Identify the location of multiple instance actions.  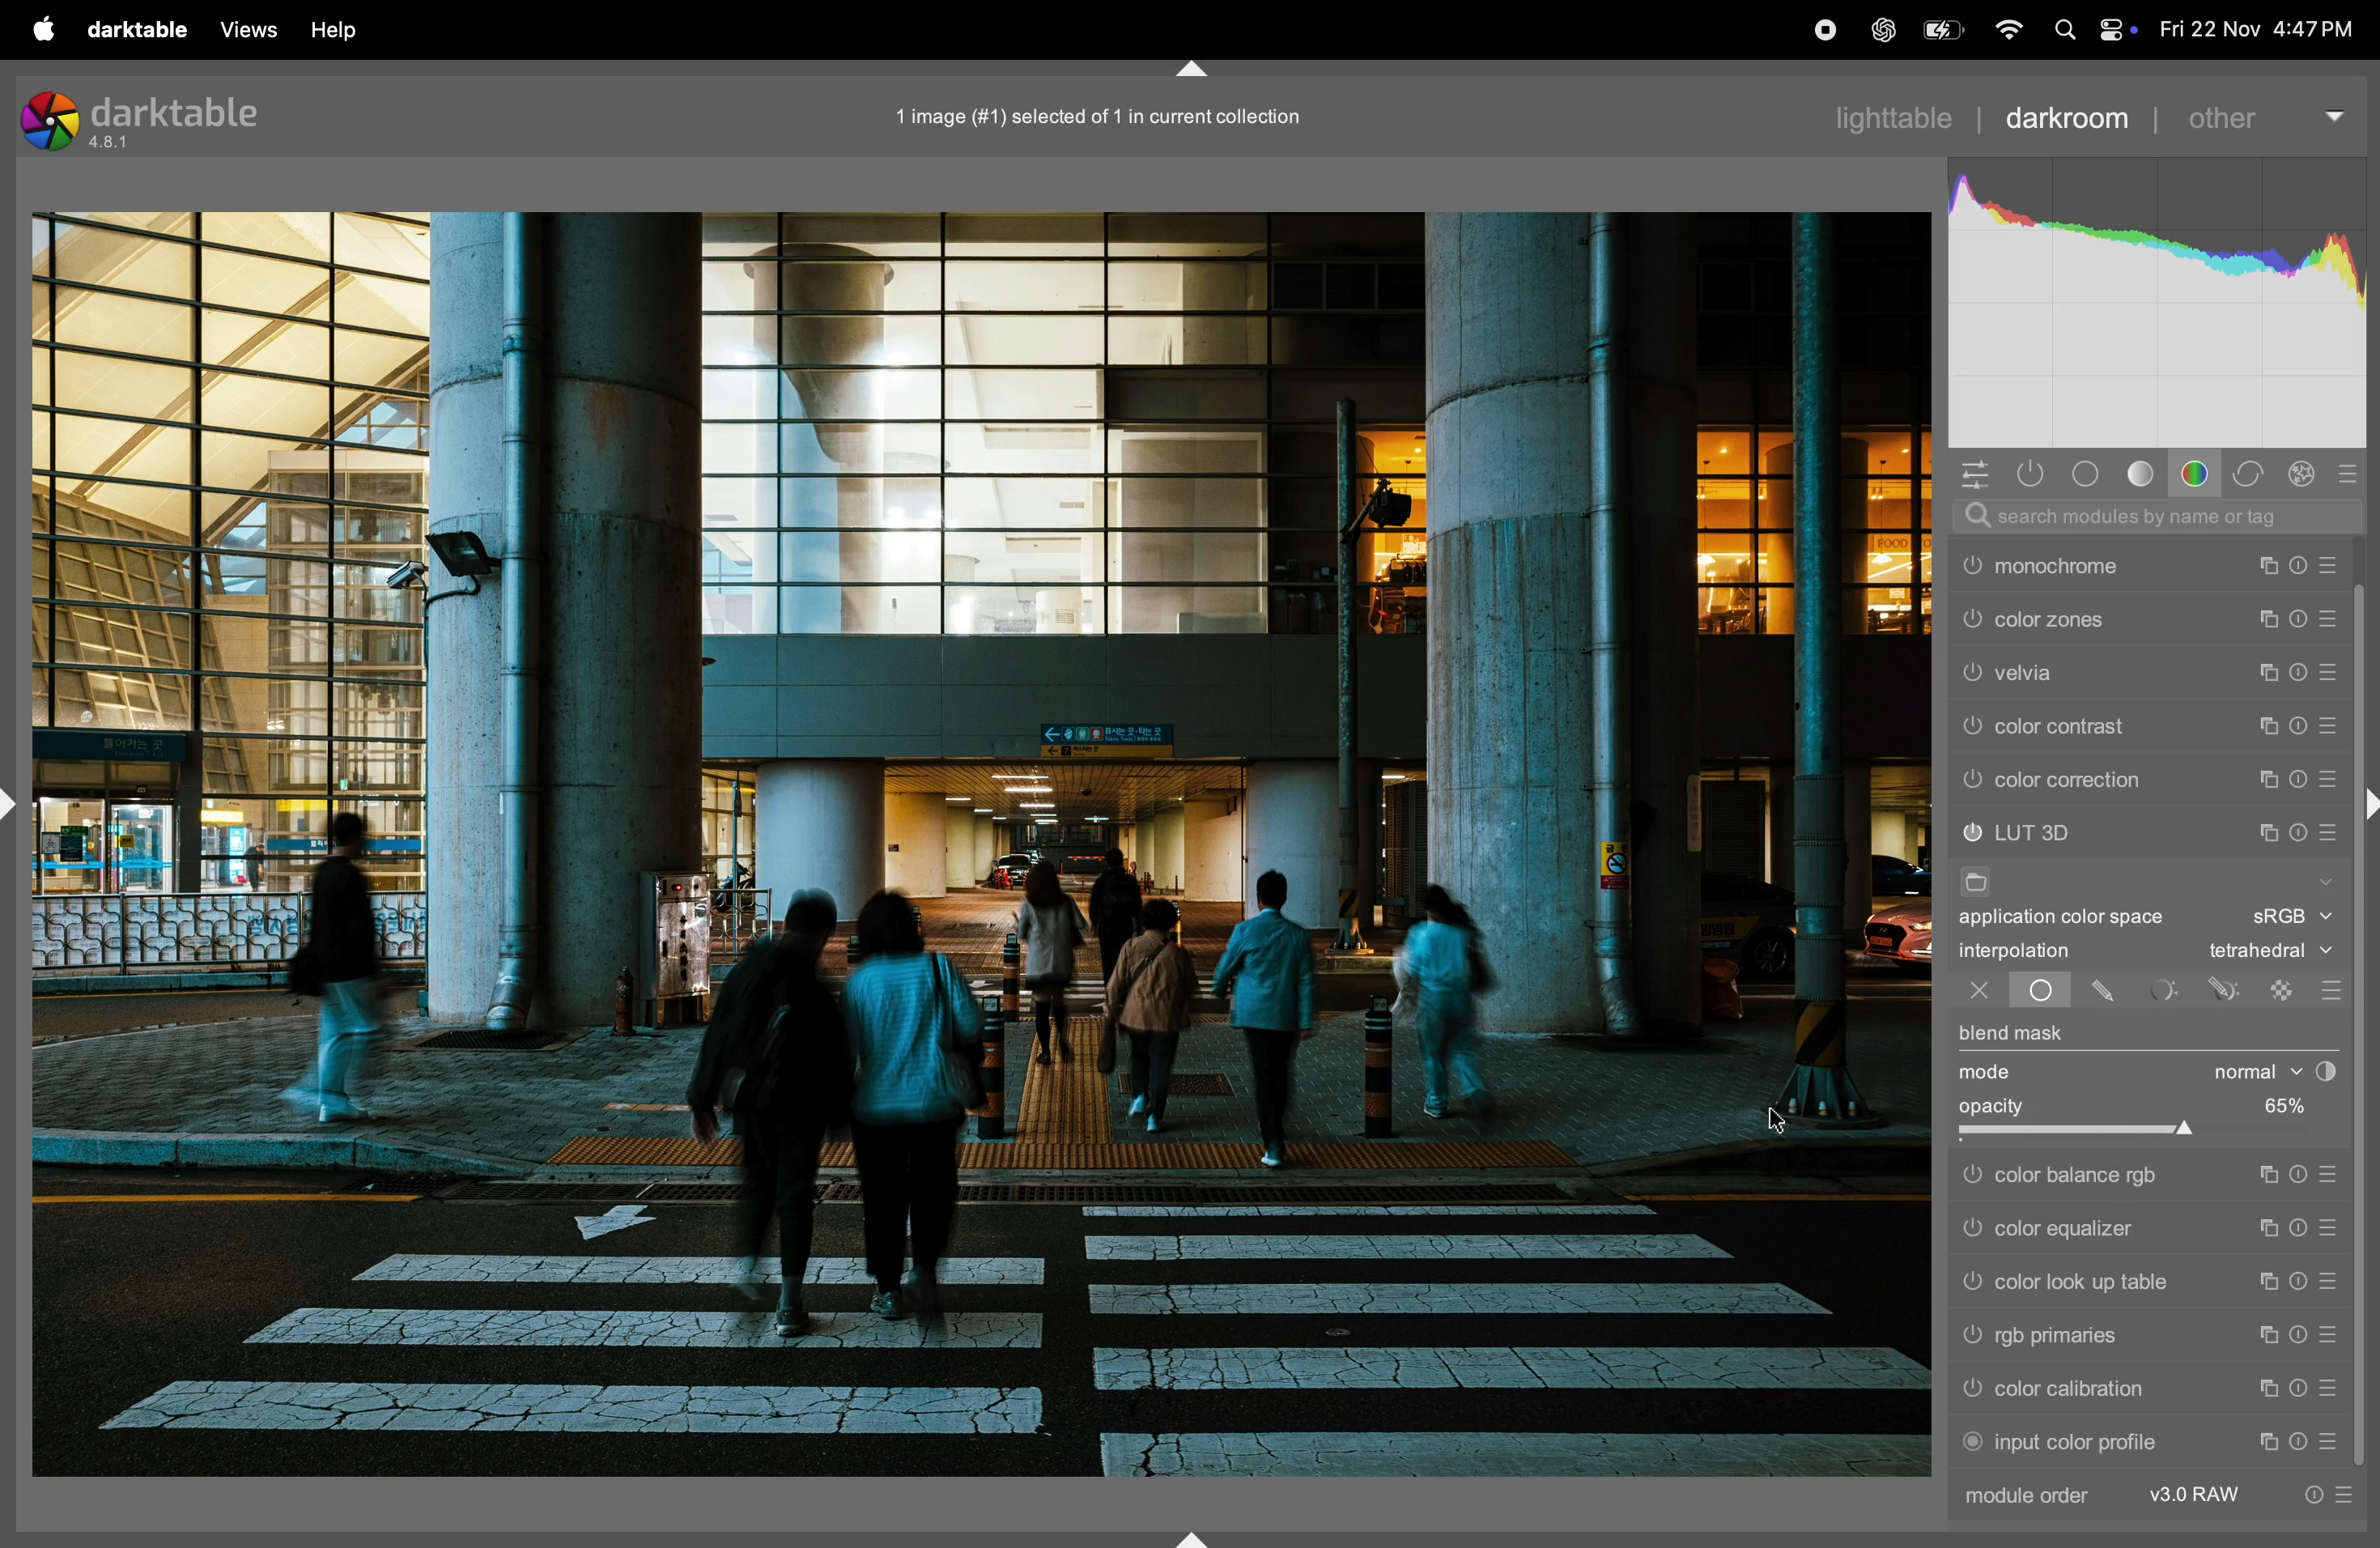
(2266, 1390).